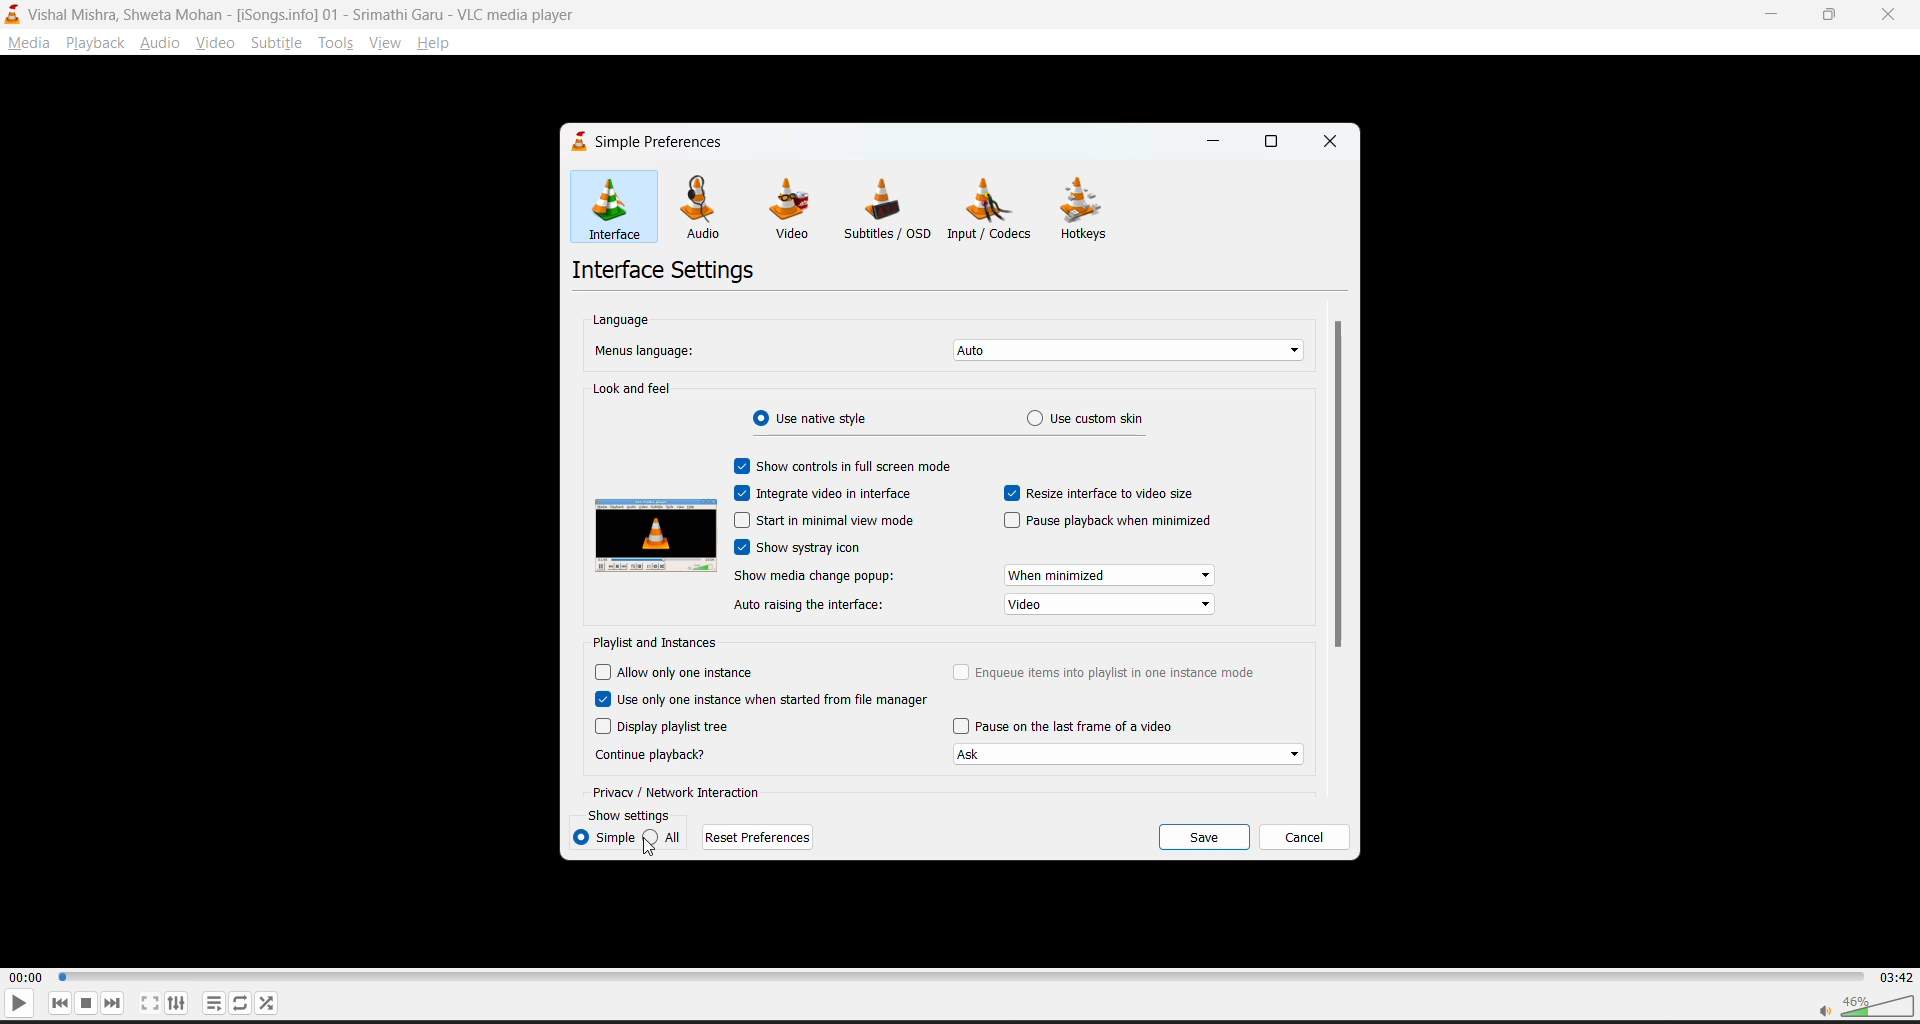  I want to click on cursor, so click(651, 852).